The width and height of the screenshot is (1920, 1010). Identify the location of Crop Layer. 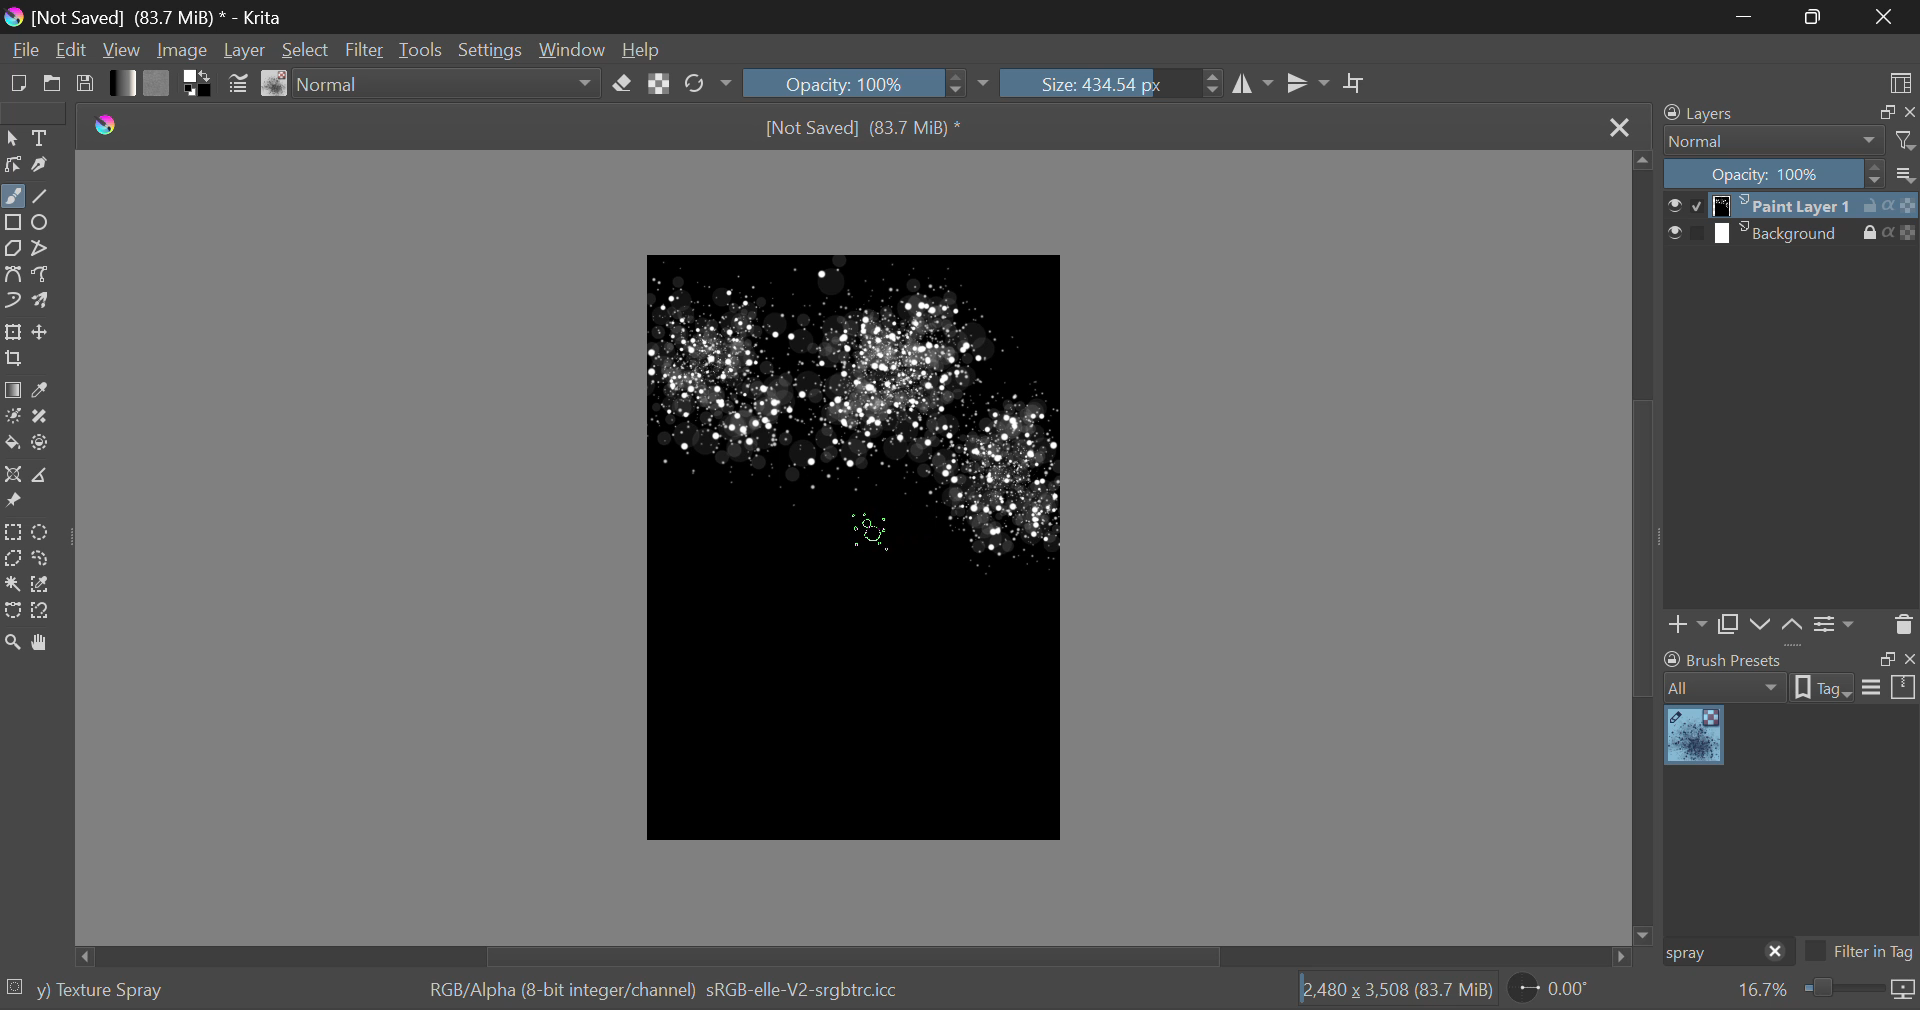
(16, 360).